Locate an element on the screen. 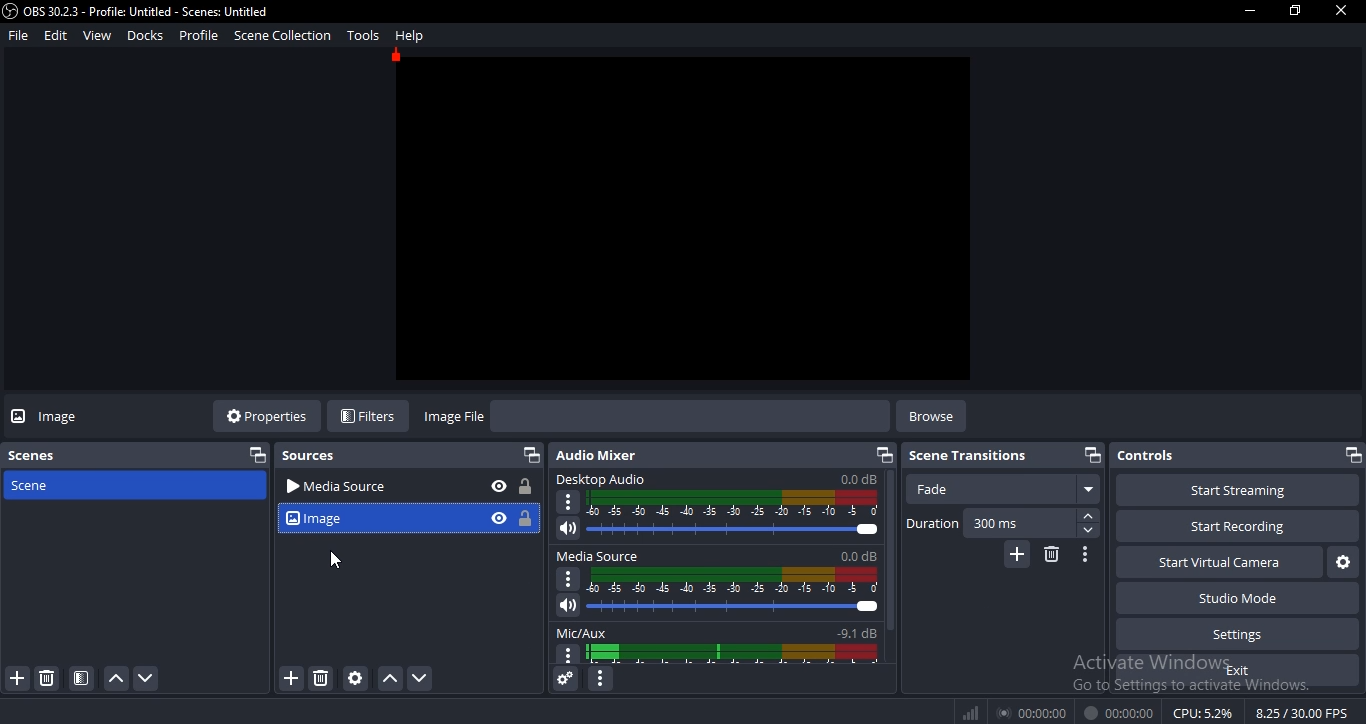 Image resolution: width=1366 pixels, height=724 pixels. restore is located at coordinates (883, 455).